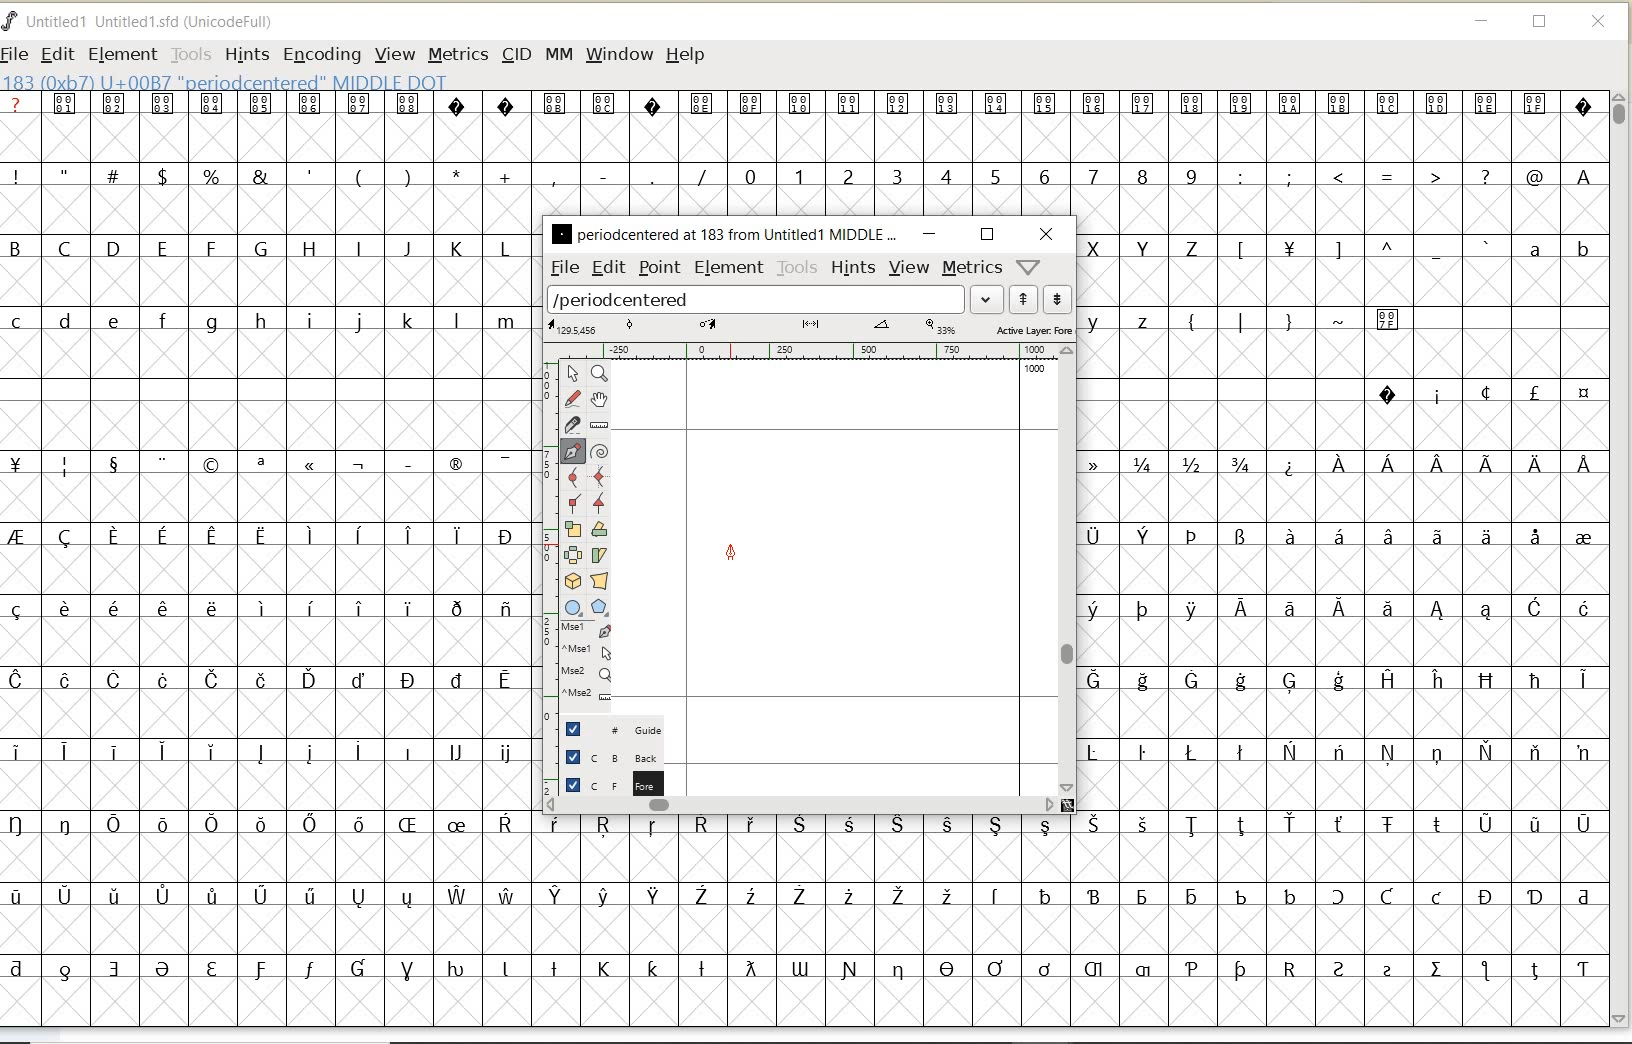 This screenshot has height=1044, width=1632. I want to click on cursor events on the opened outline window, so click(587, 662).